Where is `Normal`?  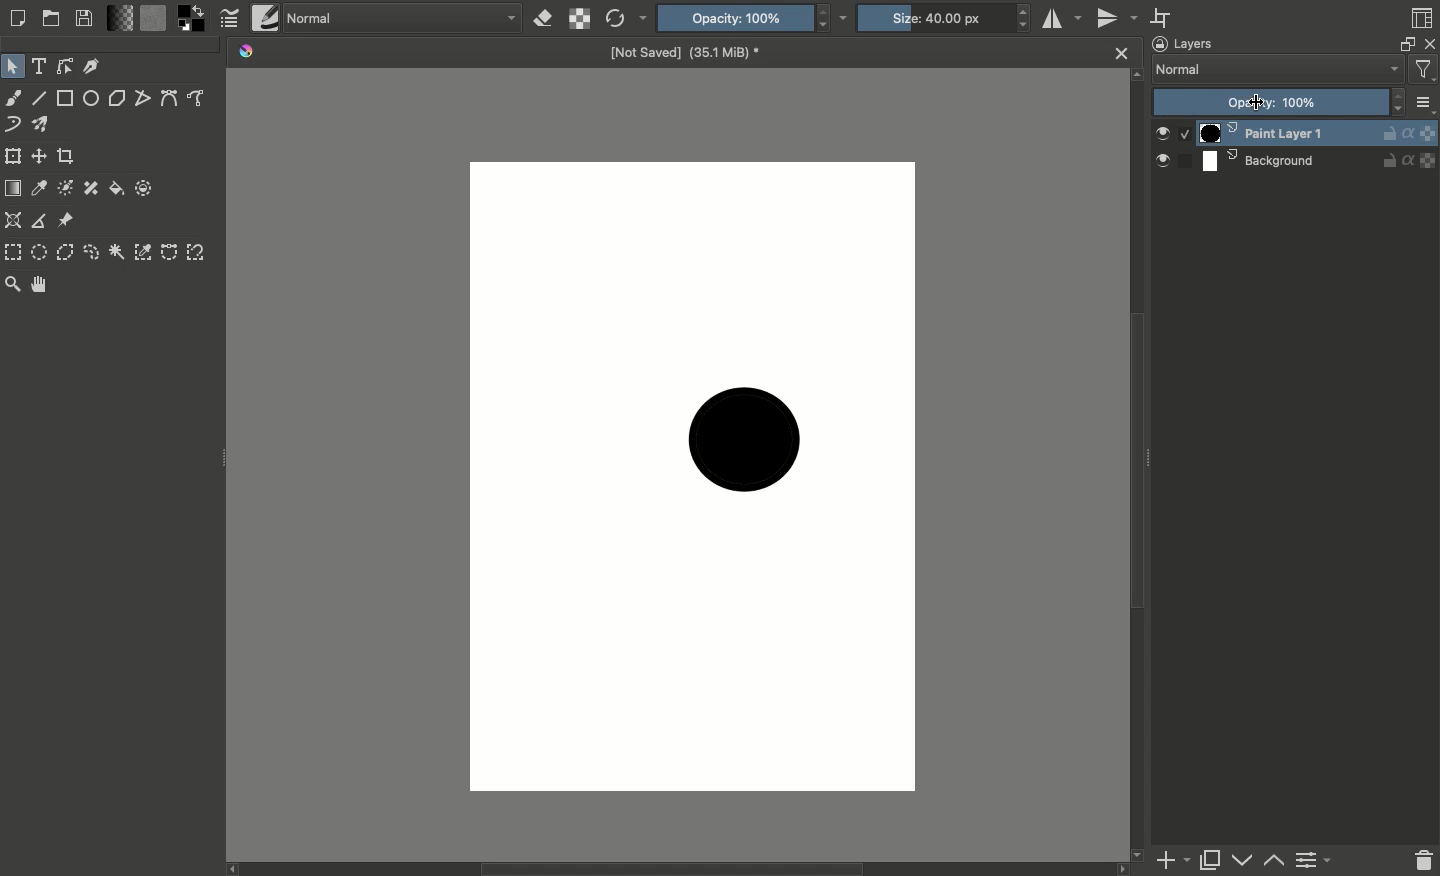
Normal is located at coordinates (400, 20).